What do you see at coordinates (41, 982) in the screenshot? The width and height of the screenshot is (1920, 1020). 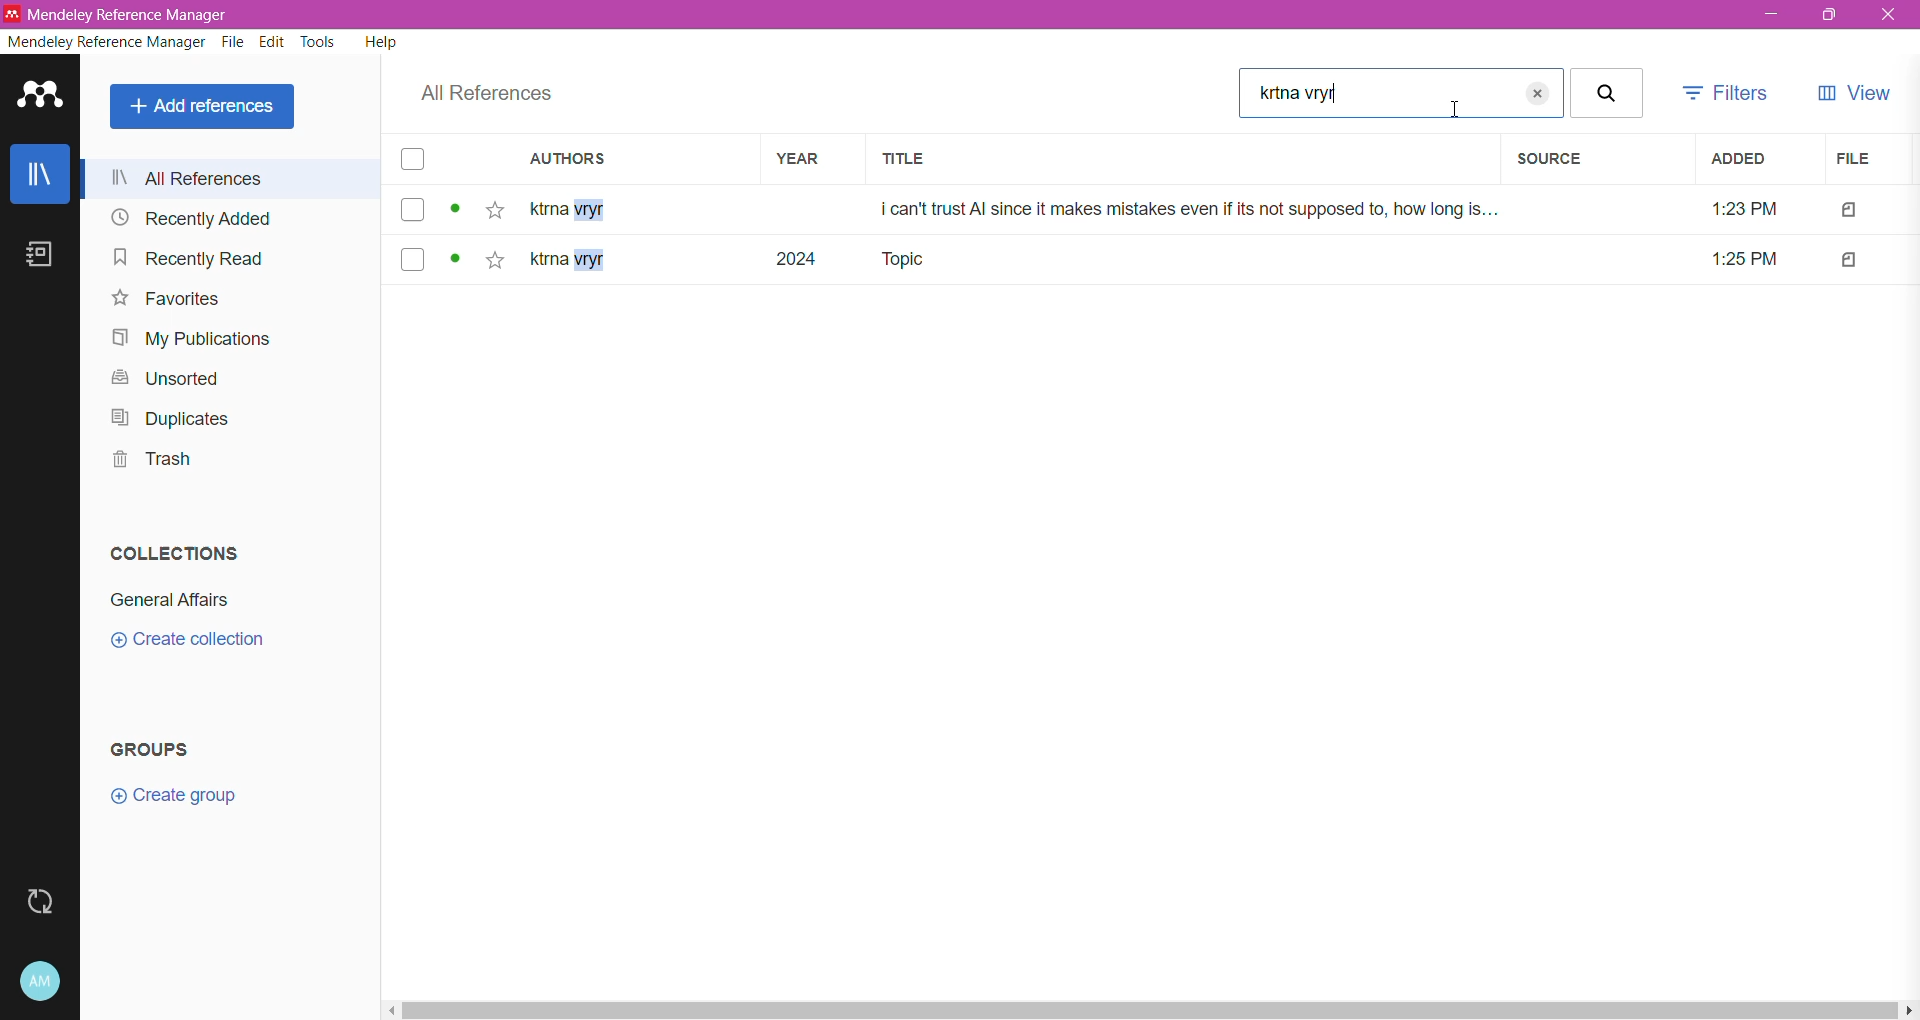 I see `Account and Help` at bounding box center [41, 982].